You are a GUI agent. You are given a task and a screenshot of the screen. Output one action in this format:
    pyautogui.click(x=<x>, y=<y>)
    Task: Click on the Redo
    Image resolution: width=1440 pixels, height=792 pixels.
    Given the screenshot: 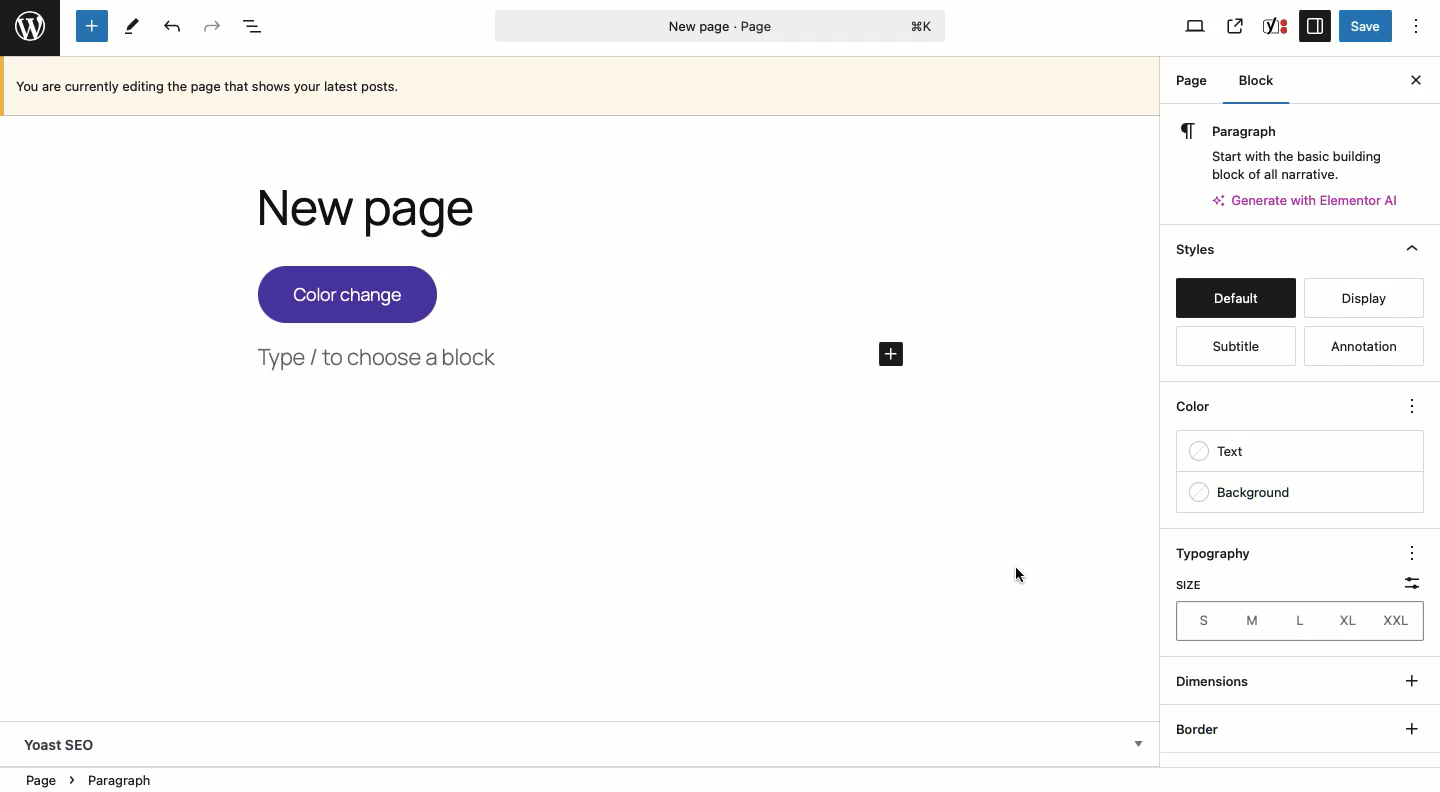 What is the action you would take?
    pyautogui.click(x=210, y=27)
    